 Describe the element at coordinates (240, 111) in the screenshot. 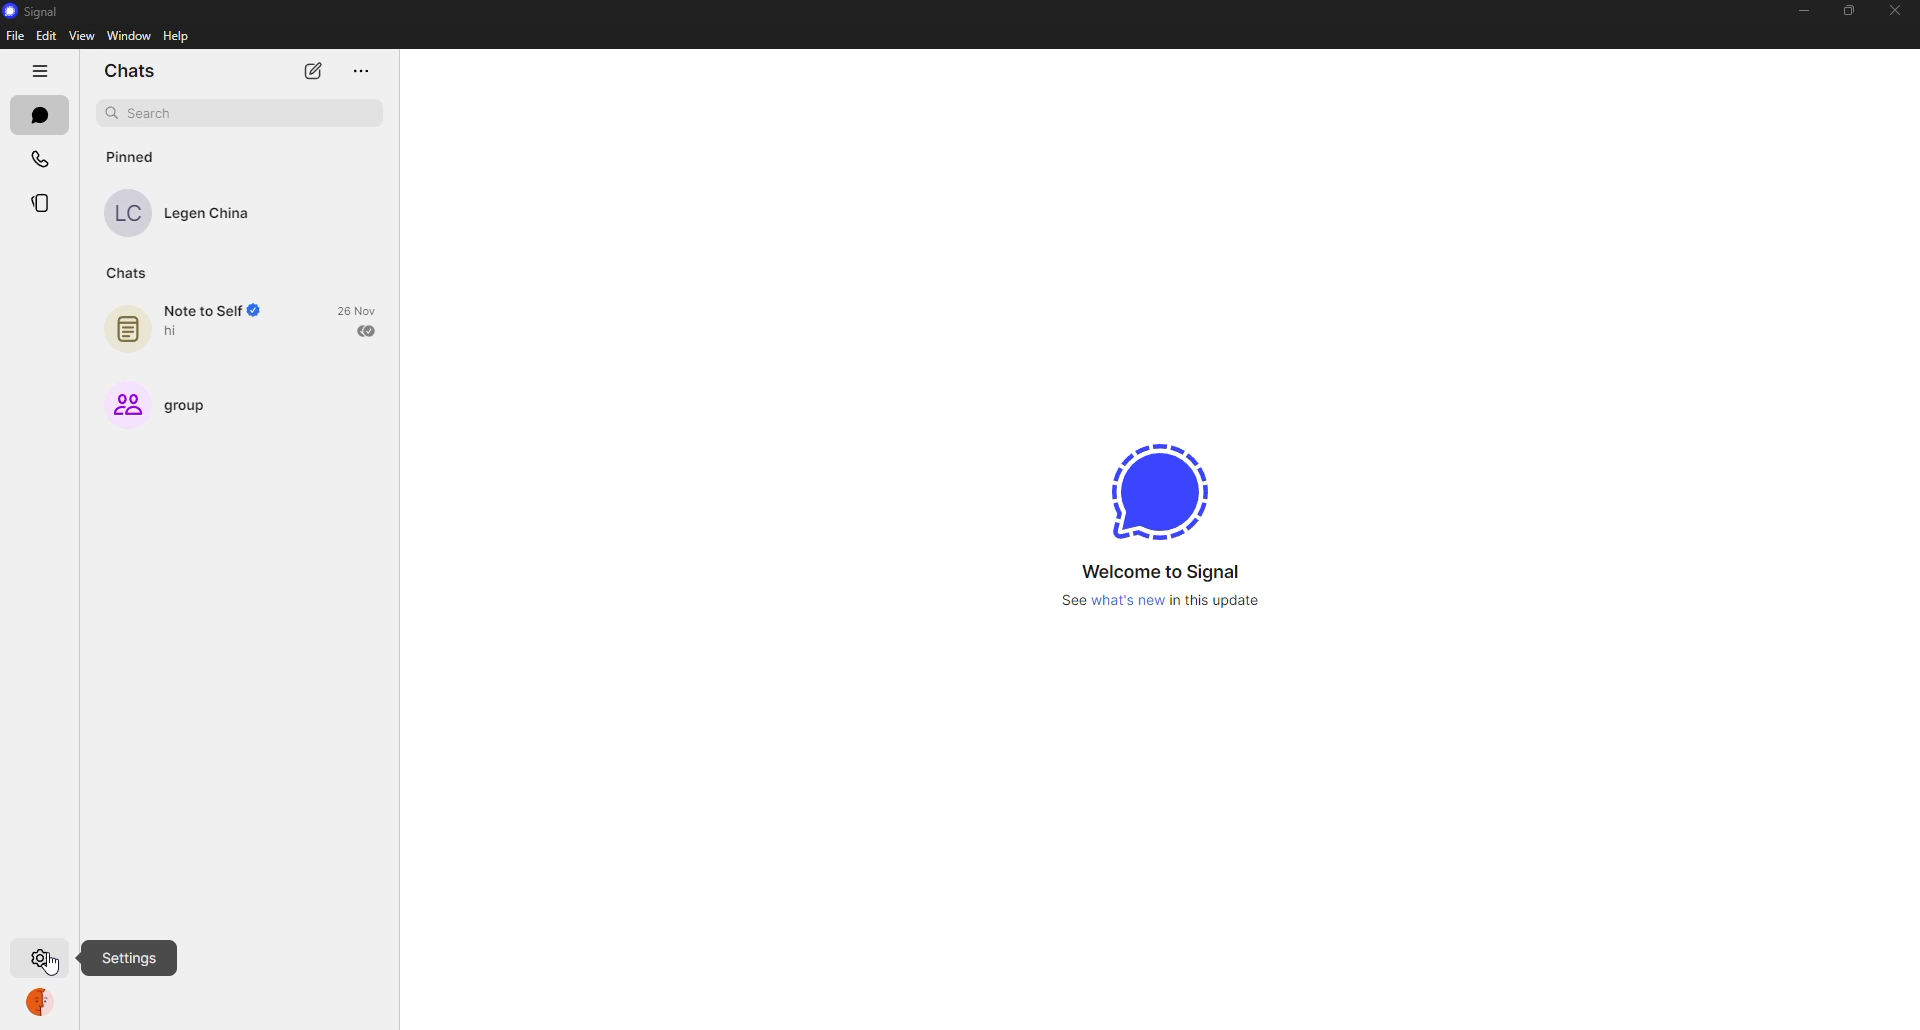

I see `search` at that location.